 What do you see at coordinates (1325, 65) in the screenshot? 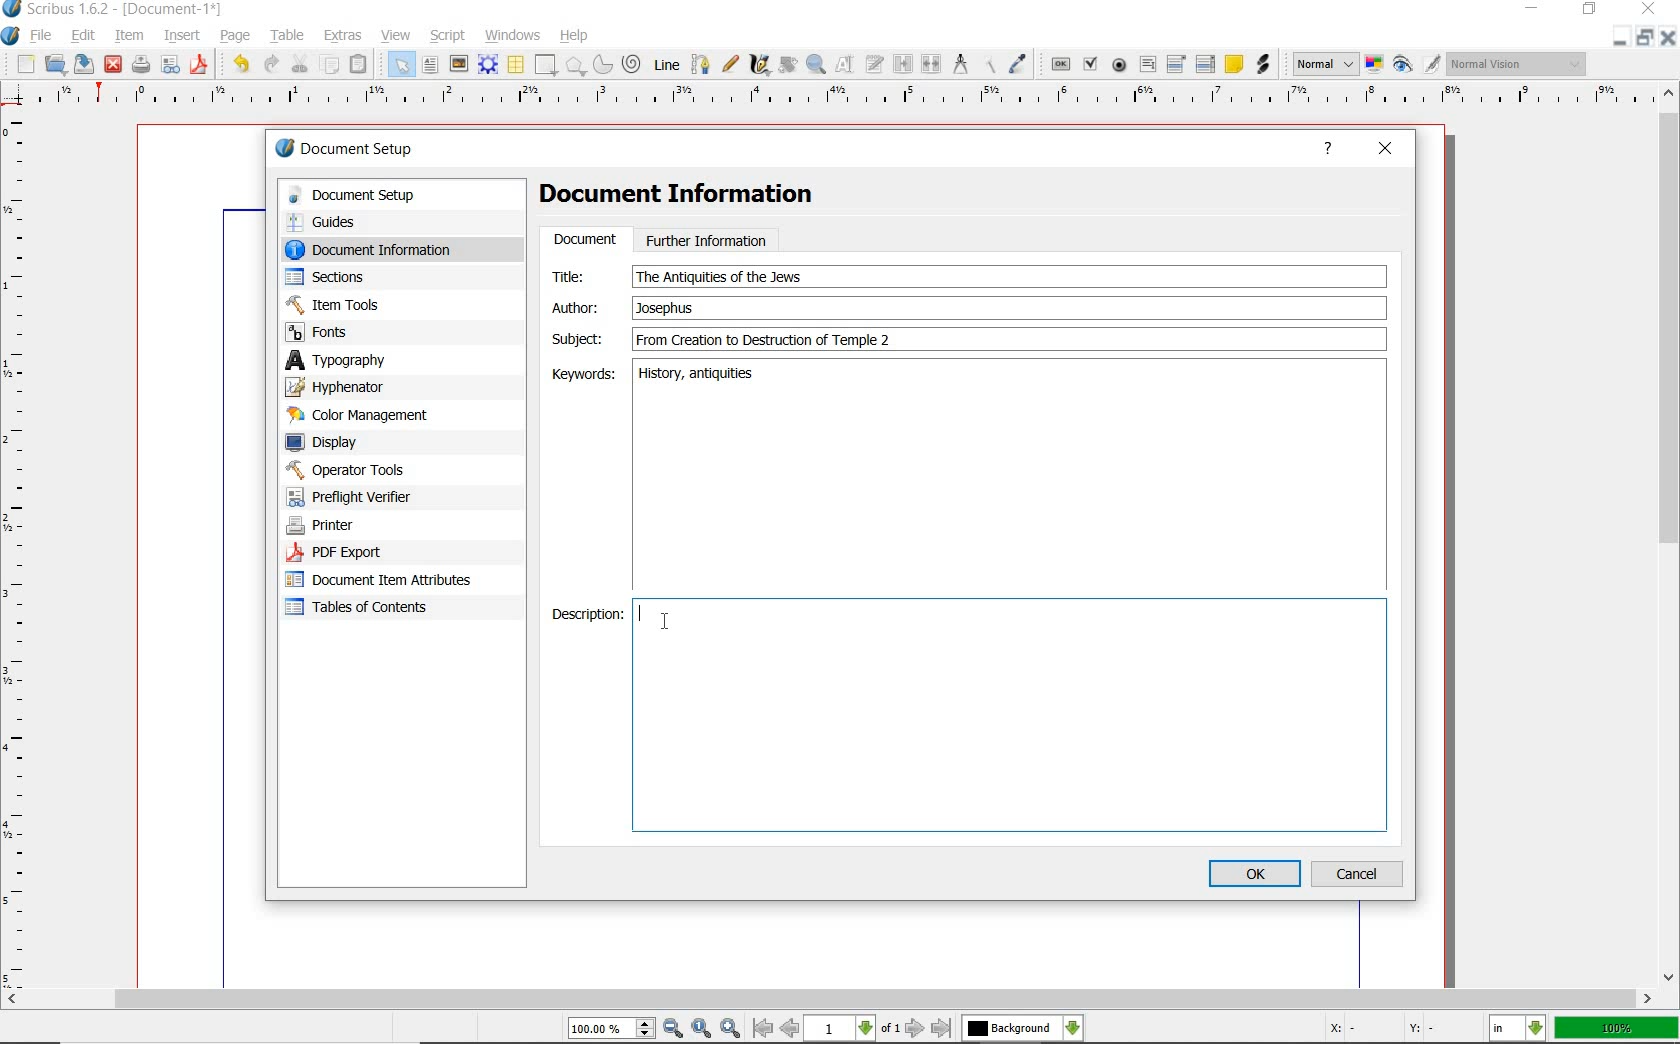
I see `select image preview mode` at bounding box center [1325, 65].